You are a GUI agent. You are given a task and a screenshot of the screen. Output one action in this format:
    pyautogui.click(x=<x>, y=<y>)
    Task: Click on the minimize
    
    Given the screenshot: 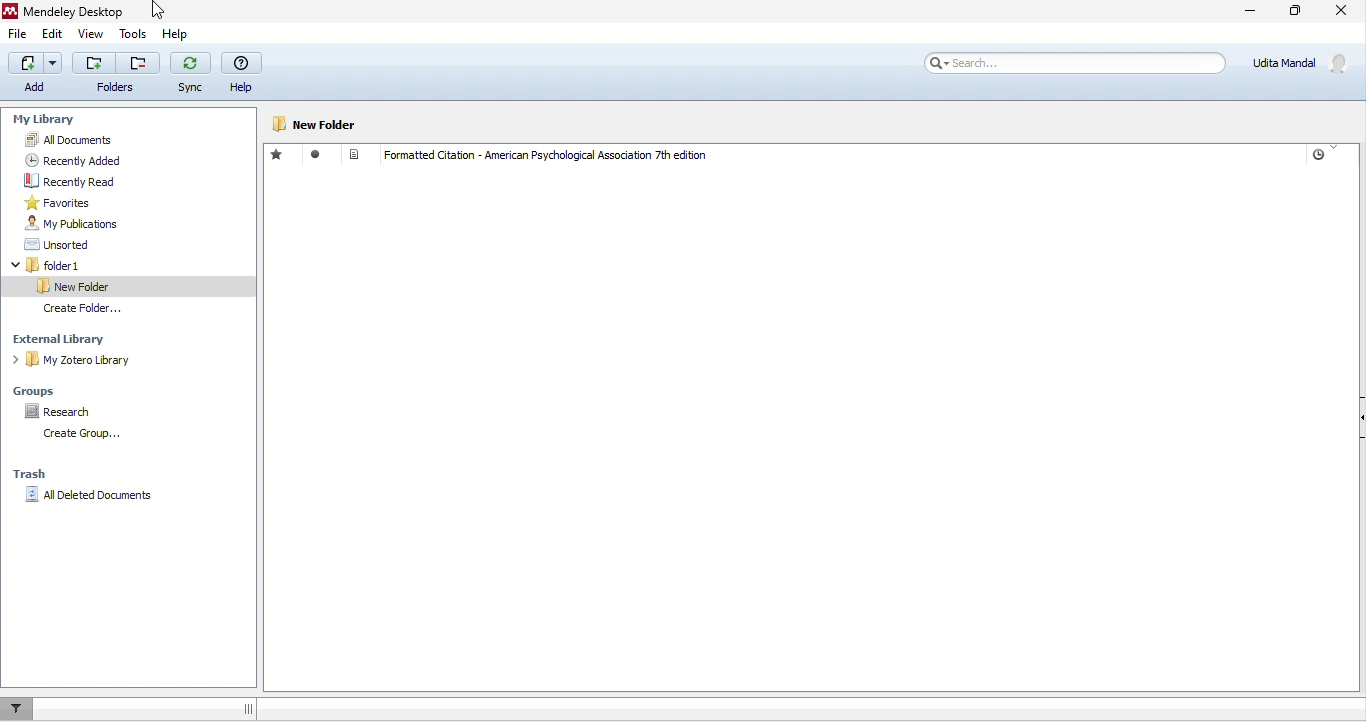 What is the action you would take?
    pyautogui.click(x=1250, y=10)
    